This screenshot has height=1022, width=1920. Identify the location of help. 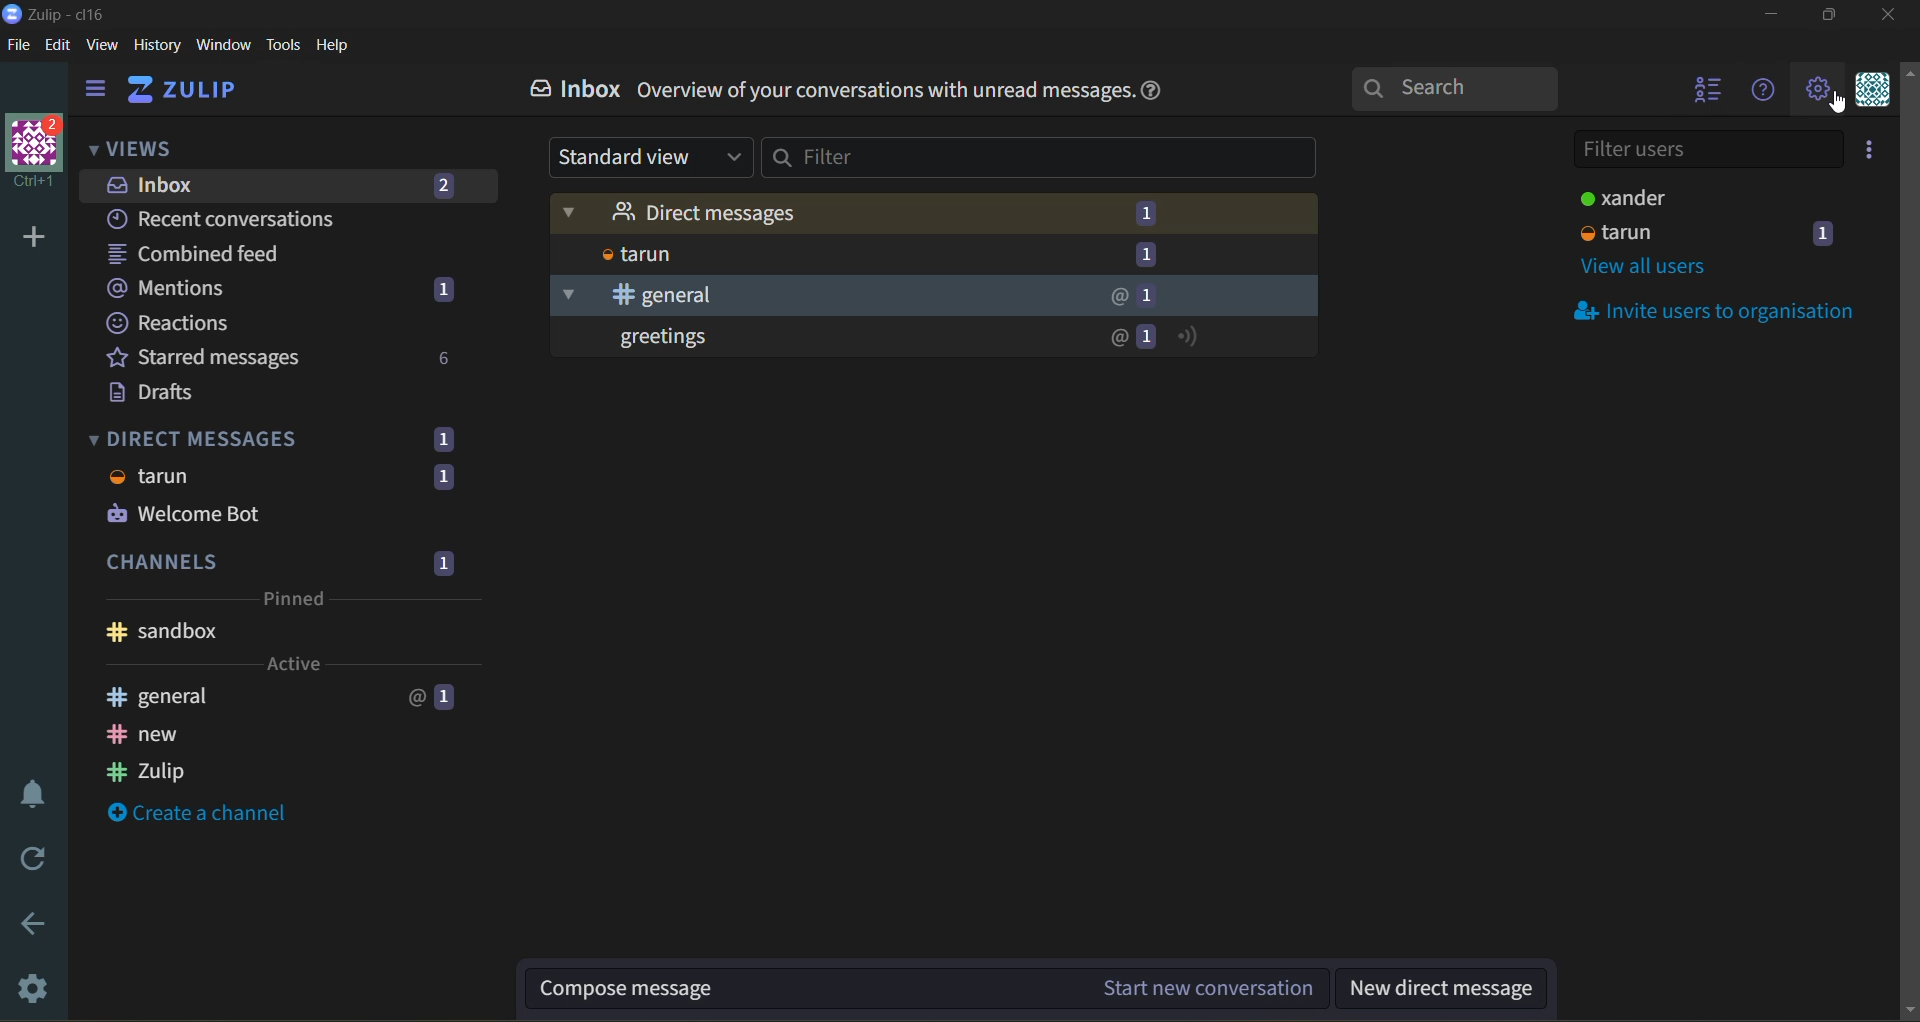
(341, 47).